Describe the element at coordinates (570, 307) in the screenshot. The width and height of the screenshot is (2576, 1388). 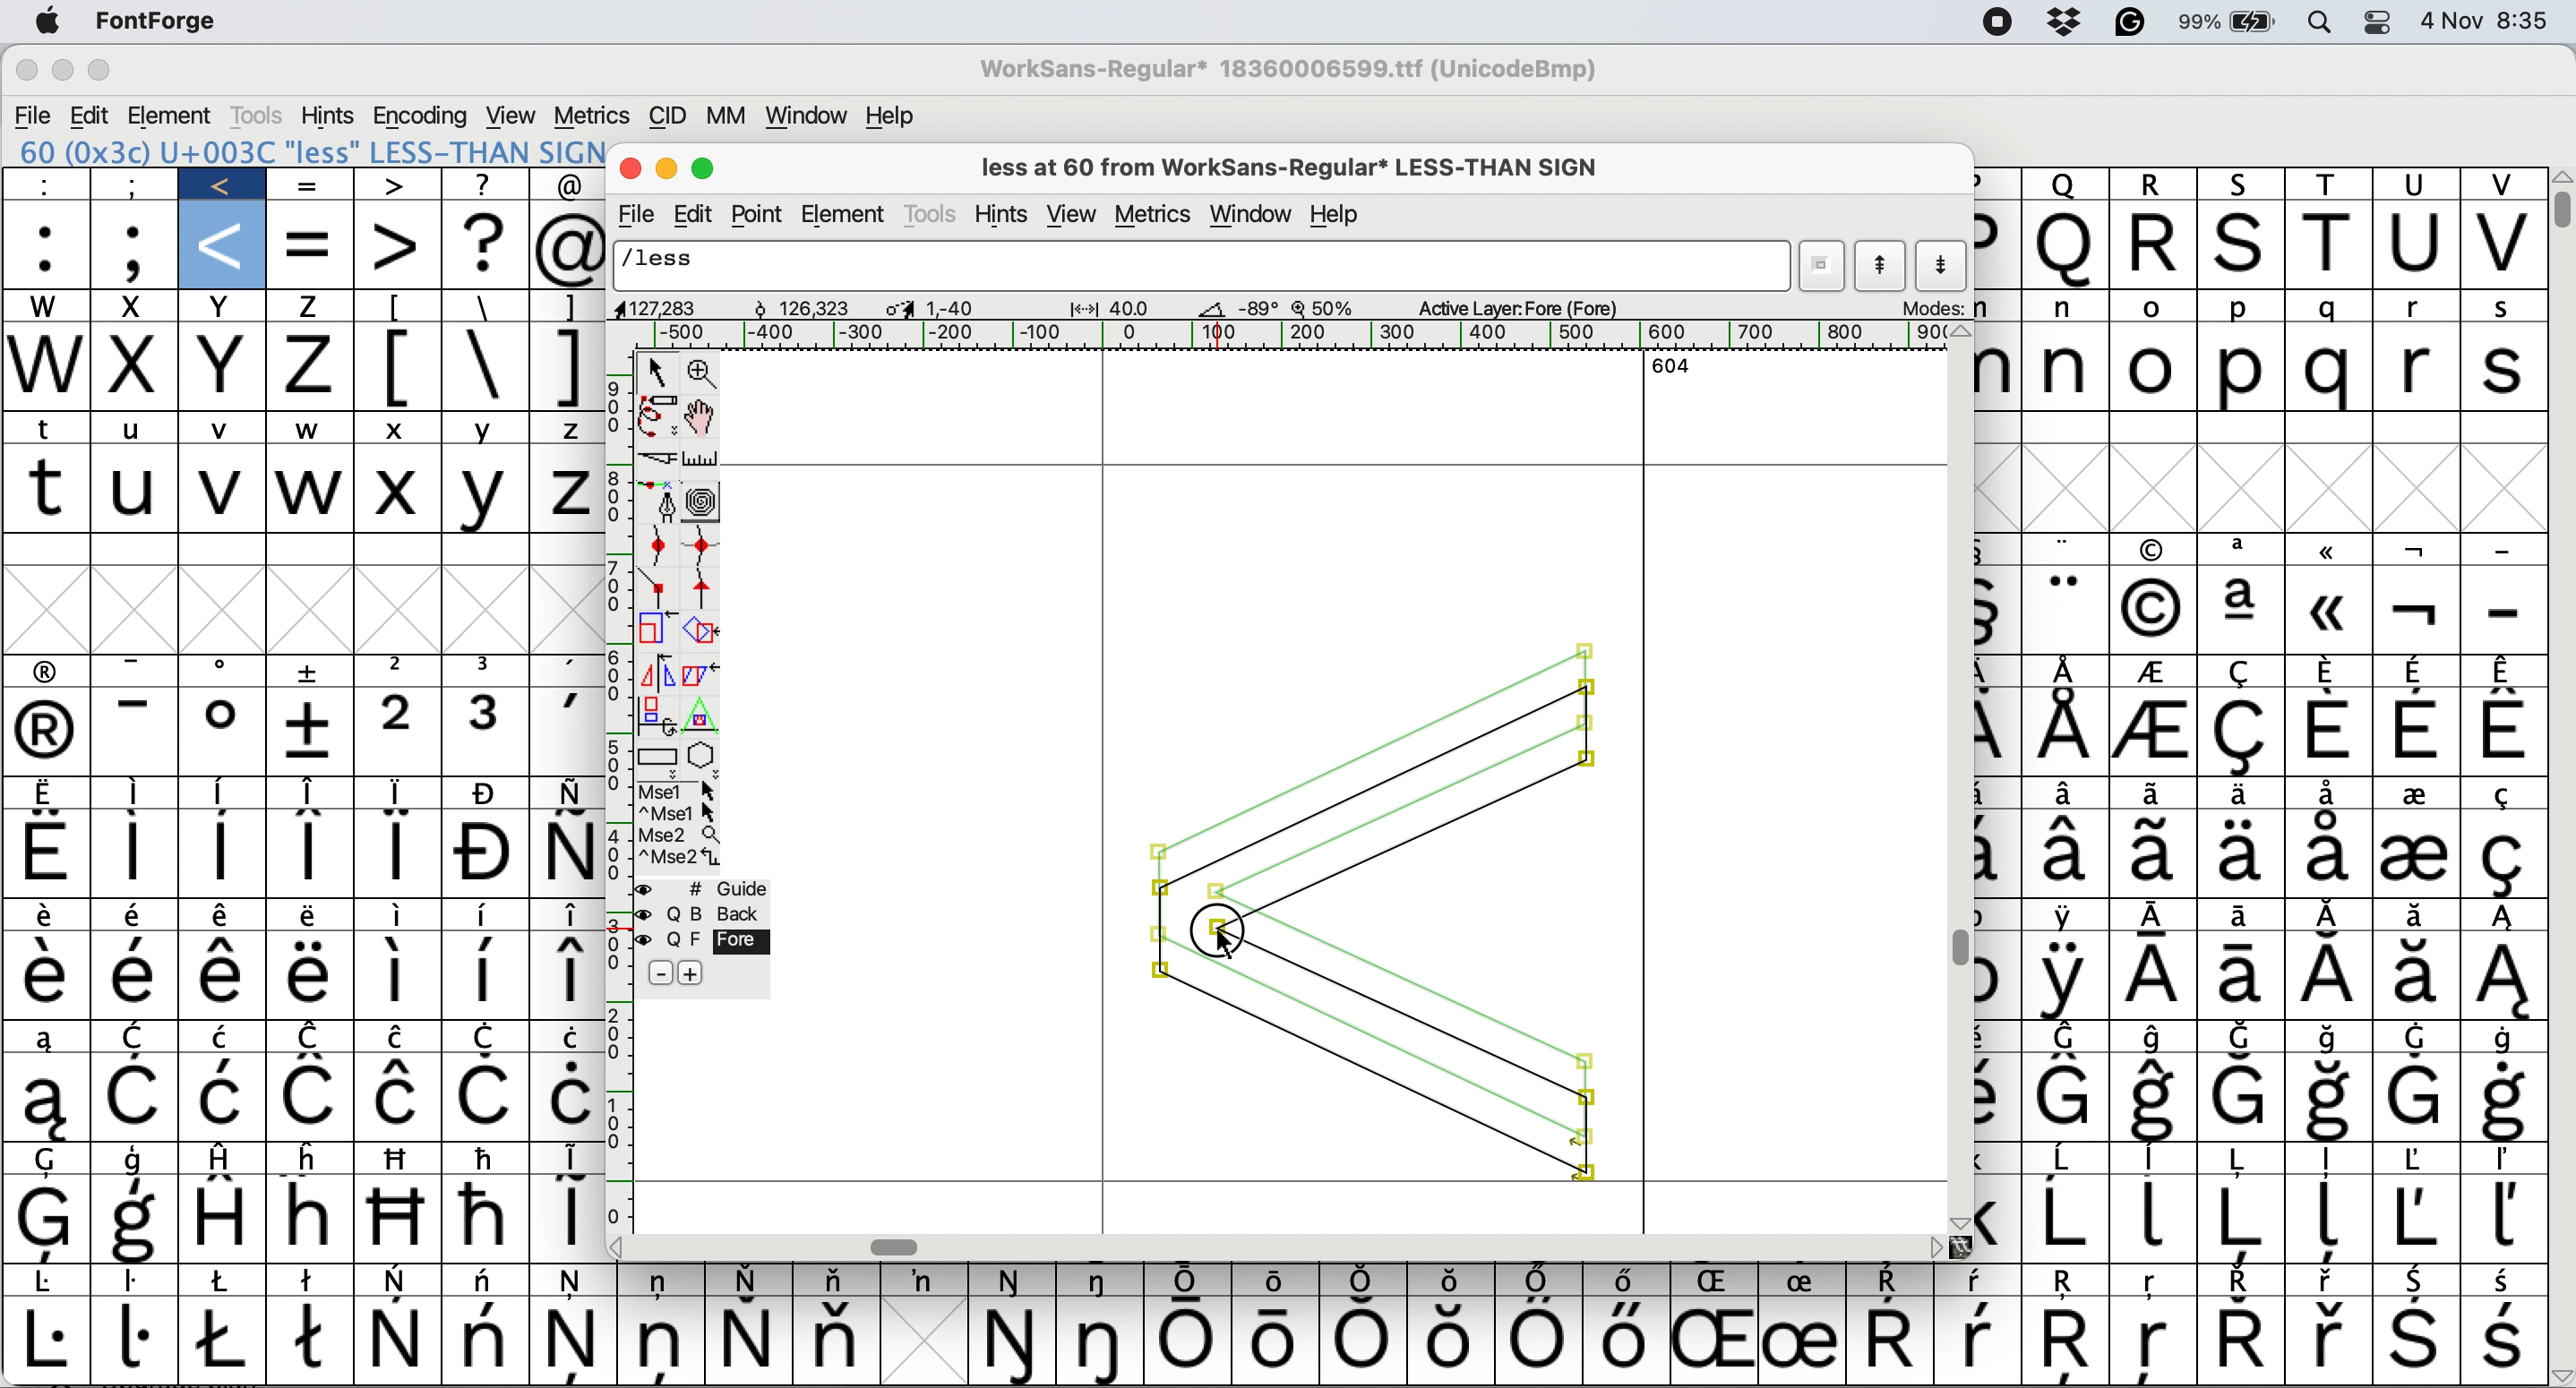
I see `]` at that location.